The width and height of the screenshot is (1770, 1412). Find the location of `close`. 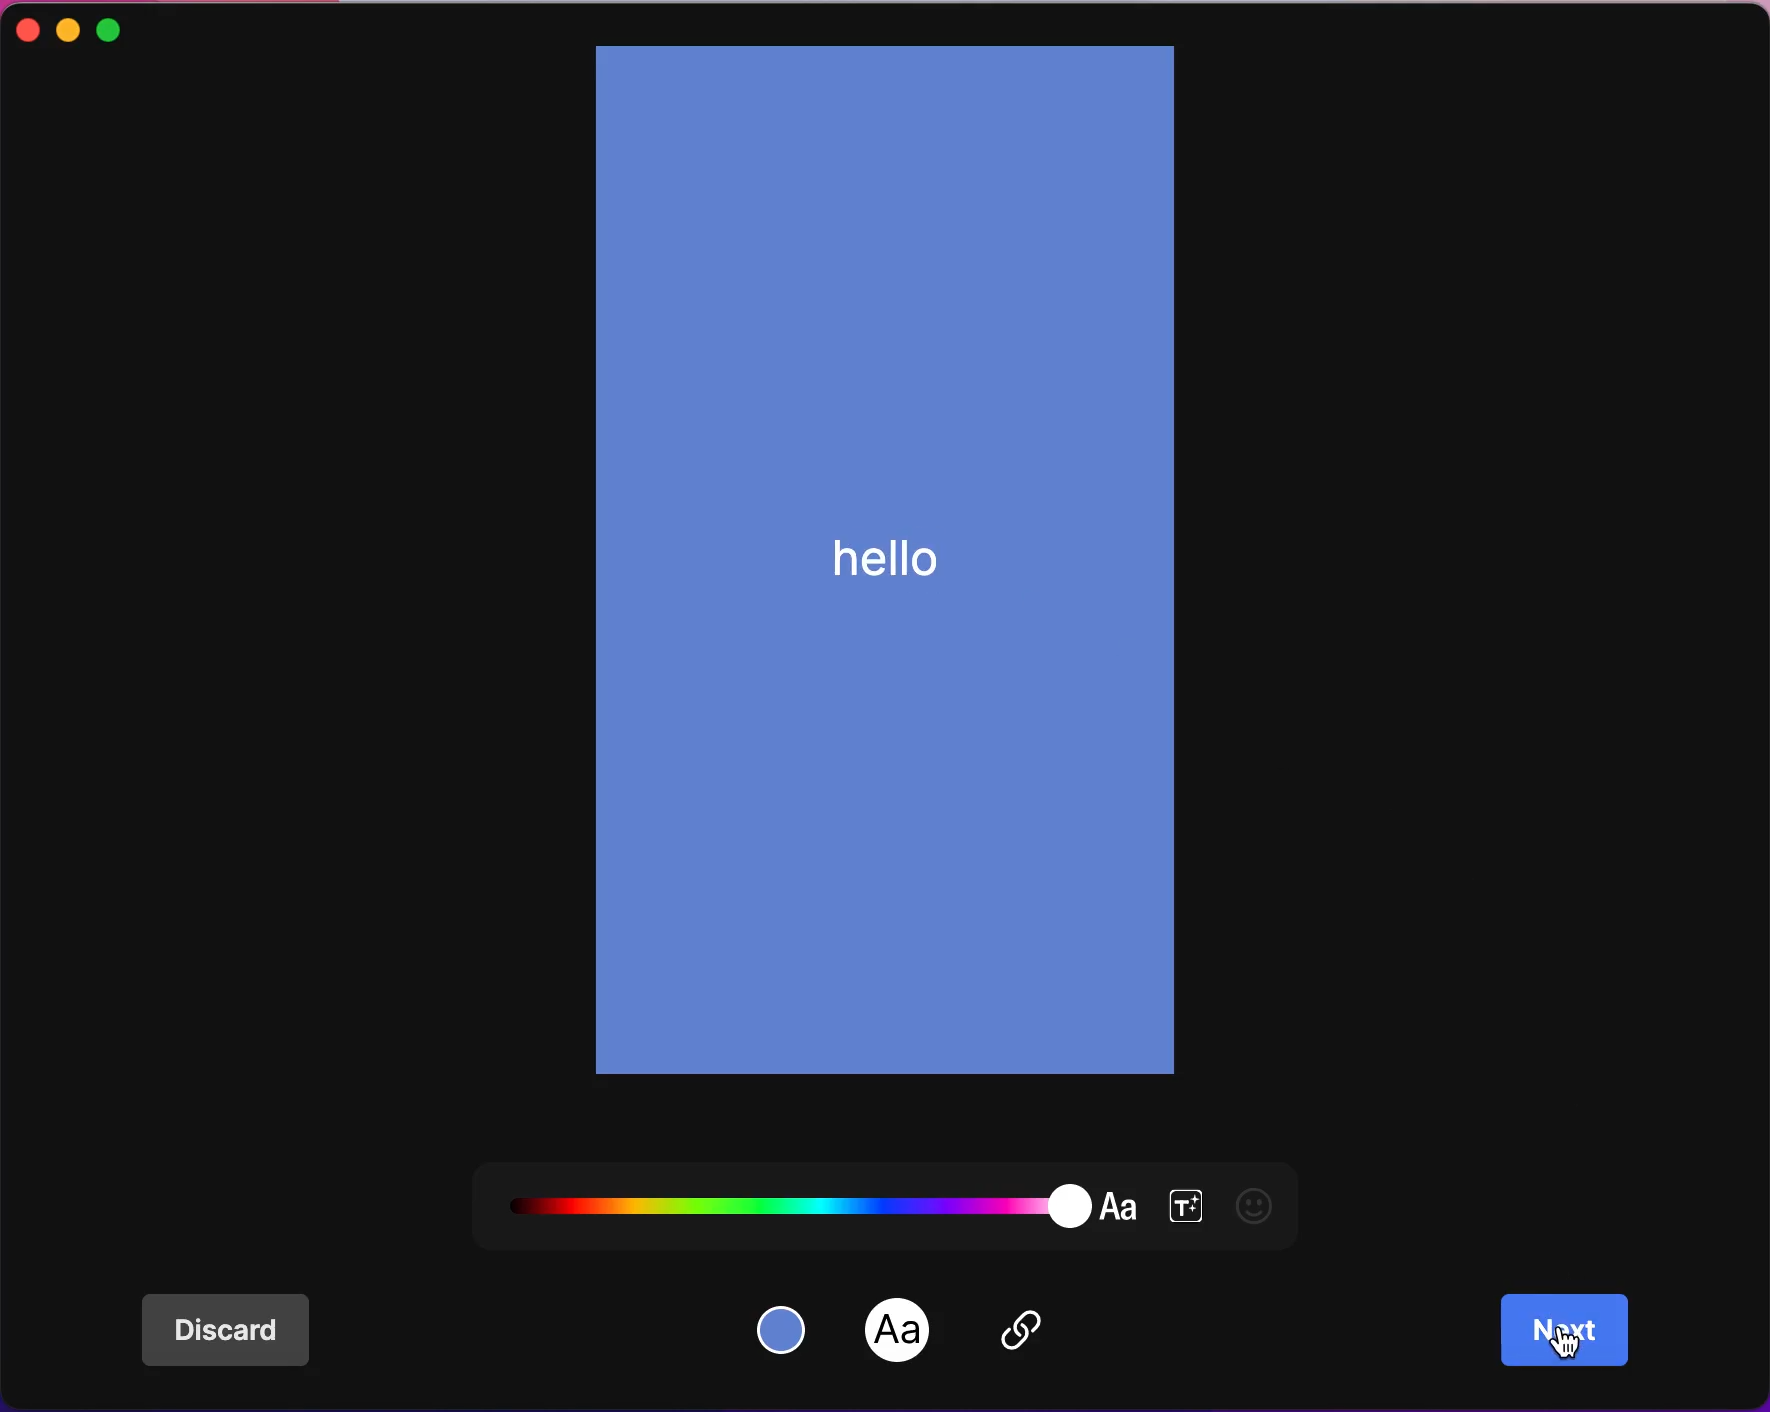

close is located at coordinates (25, 32).